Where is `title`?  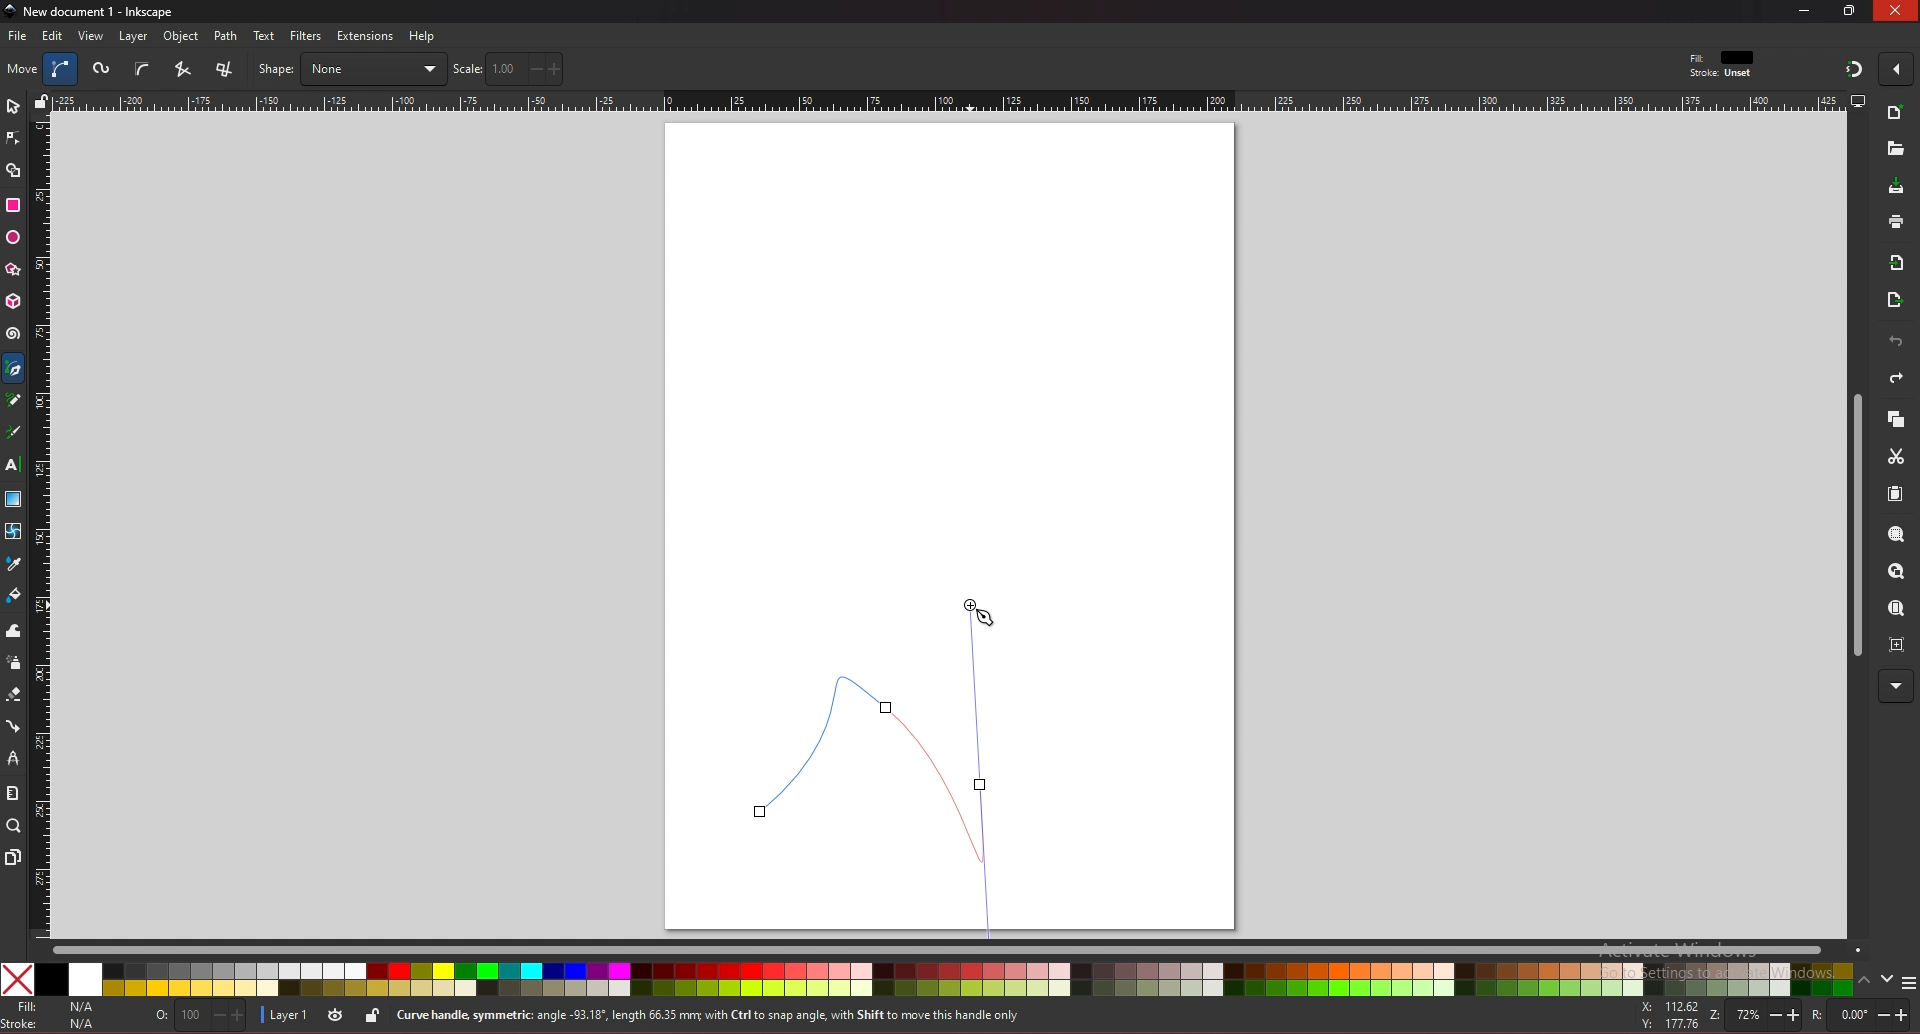 title is located at coordinates (92, 10).